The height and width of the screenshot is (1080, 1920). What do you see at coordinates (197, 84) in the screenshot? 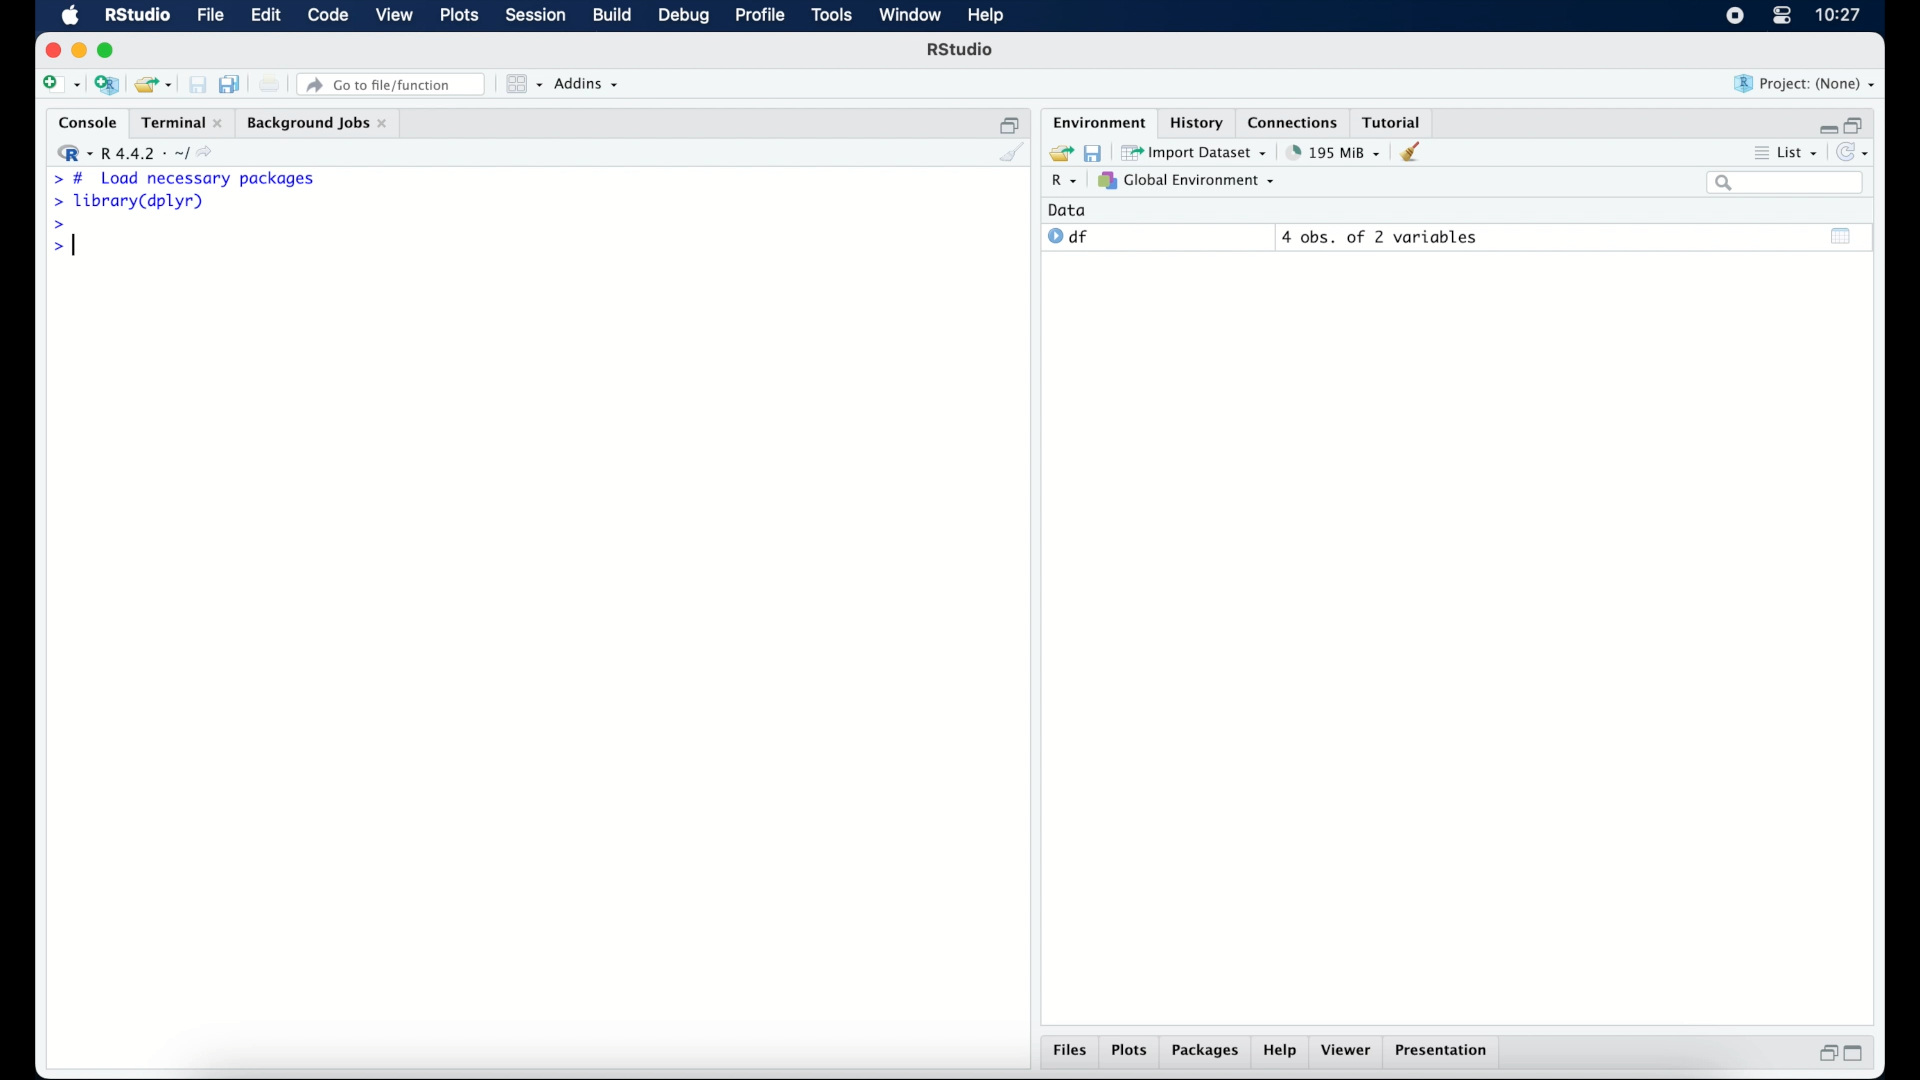
I see `save` at bounding box center [197, 84].